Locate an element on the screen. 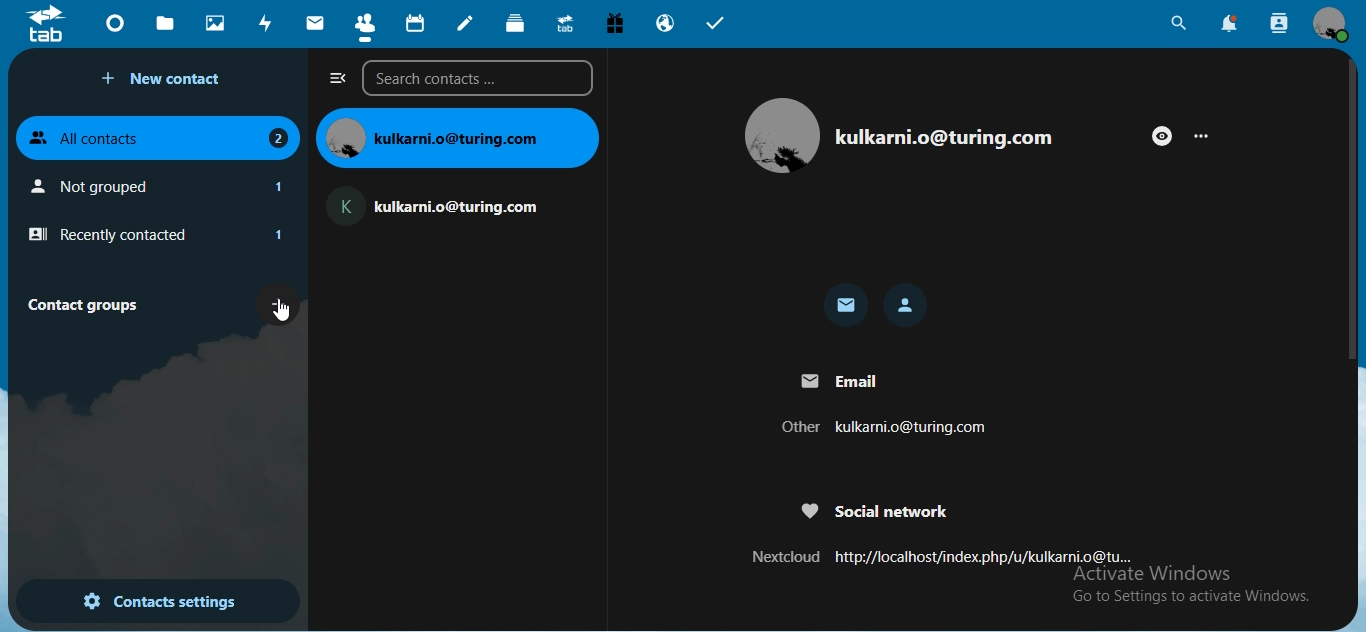  search contacts.. is located at coordinates (482, 78).